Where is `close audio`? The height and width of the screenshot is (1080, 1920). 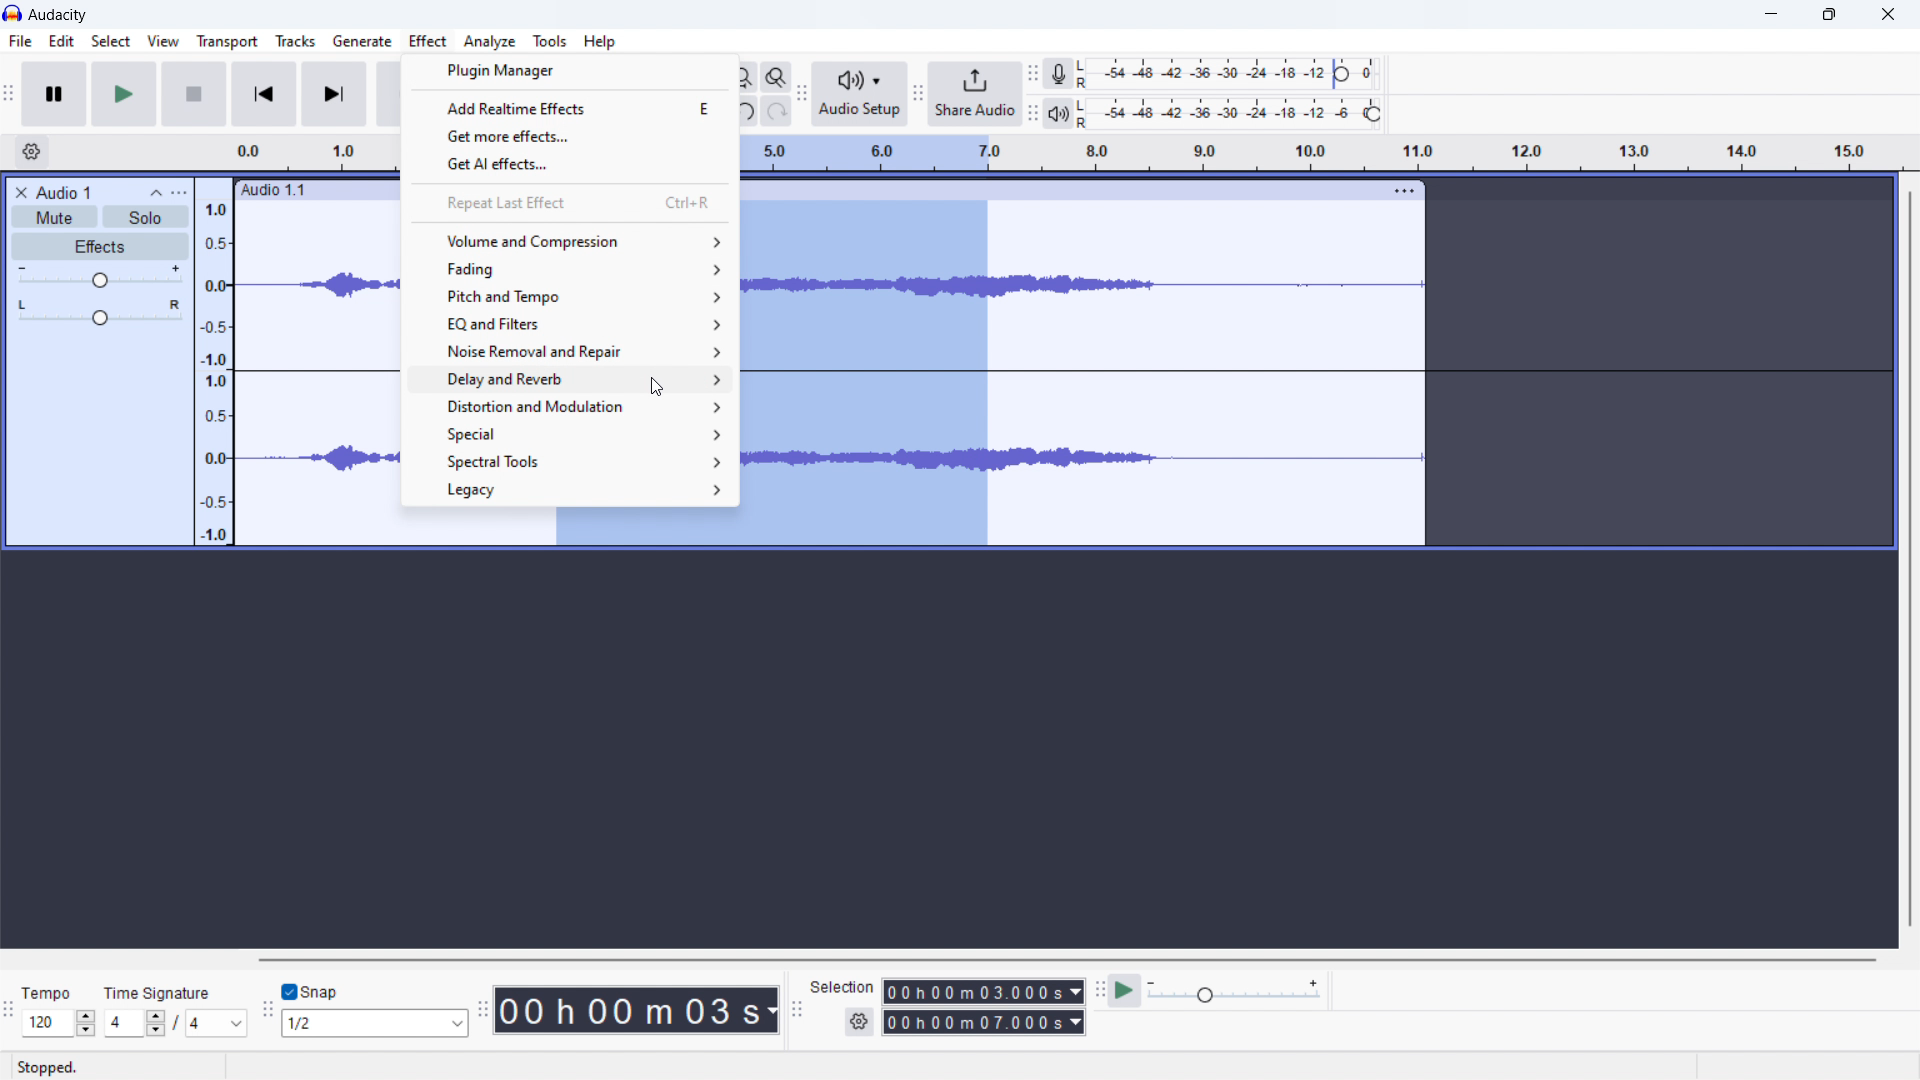
close audio is located at coordinates (18, 190).